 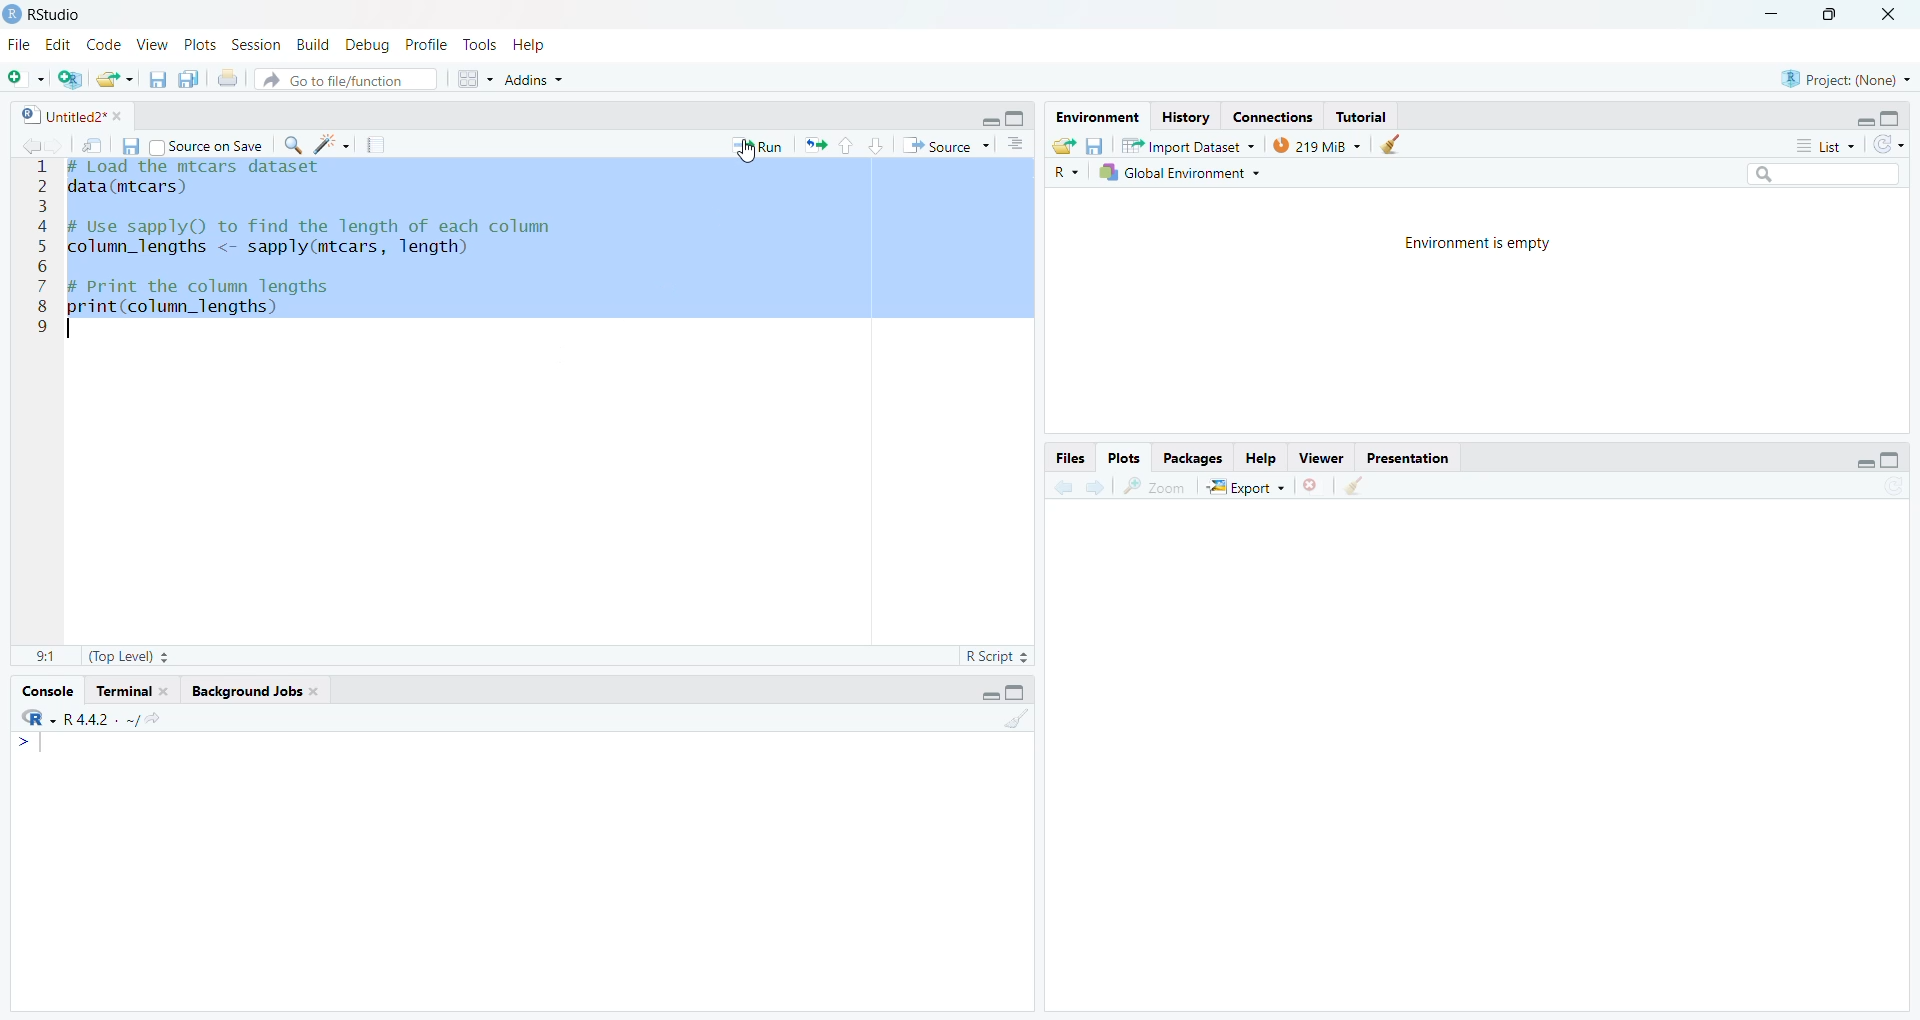 I want to click on Zoom, so click(x=1154, y=486).